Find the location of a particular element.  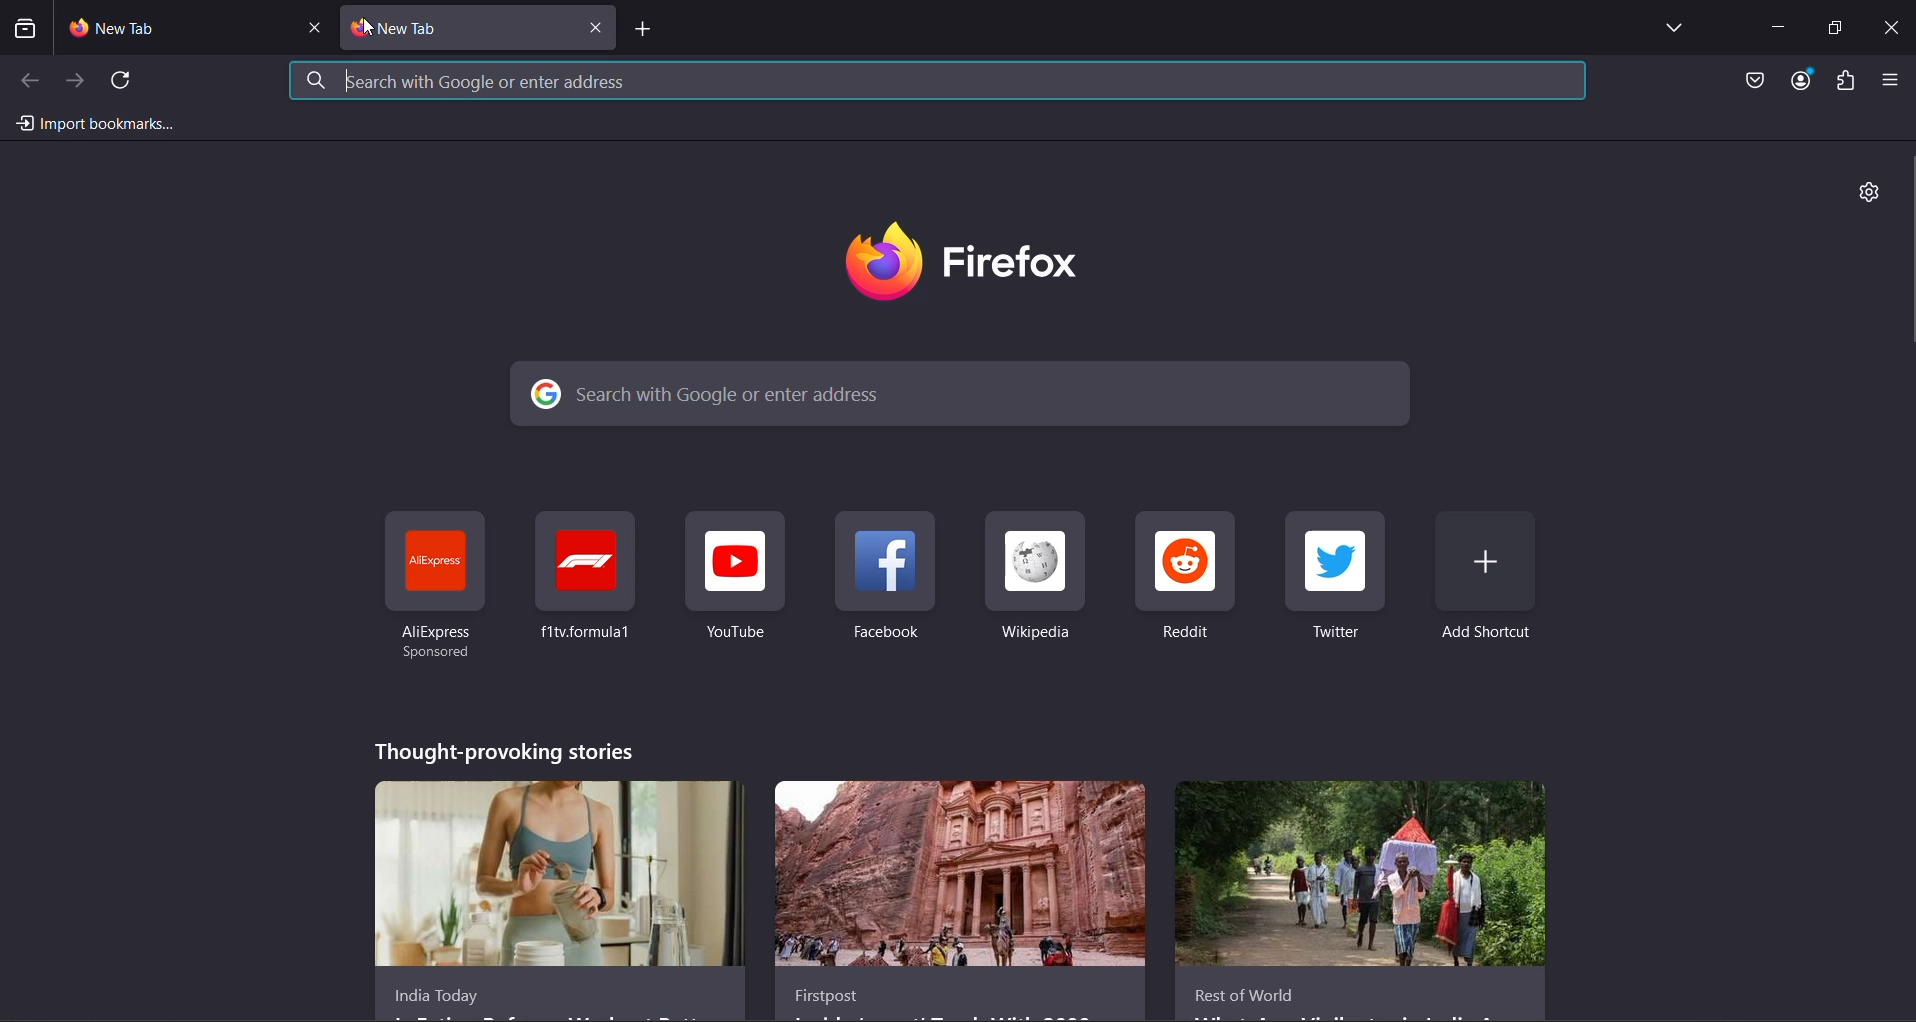

add shortcut is located at coordinates (1487, 581).